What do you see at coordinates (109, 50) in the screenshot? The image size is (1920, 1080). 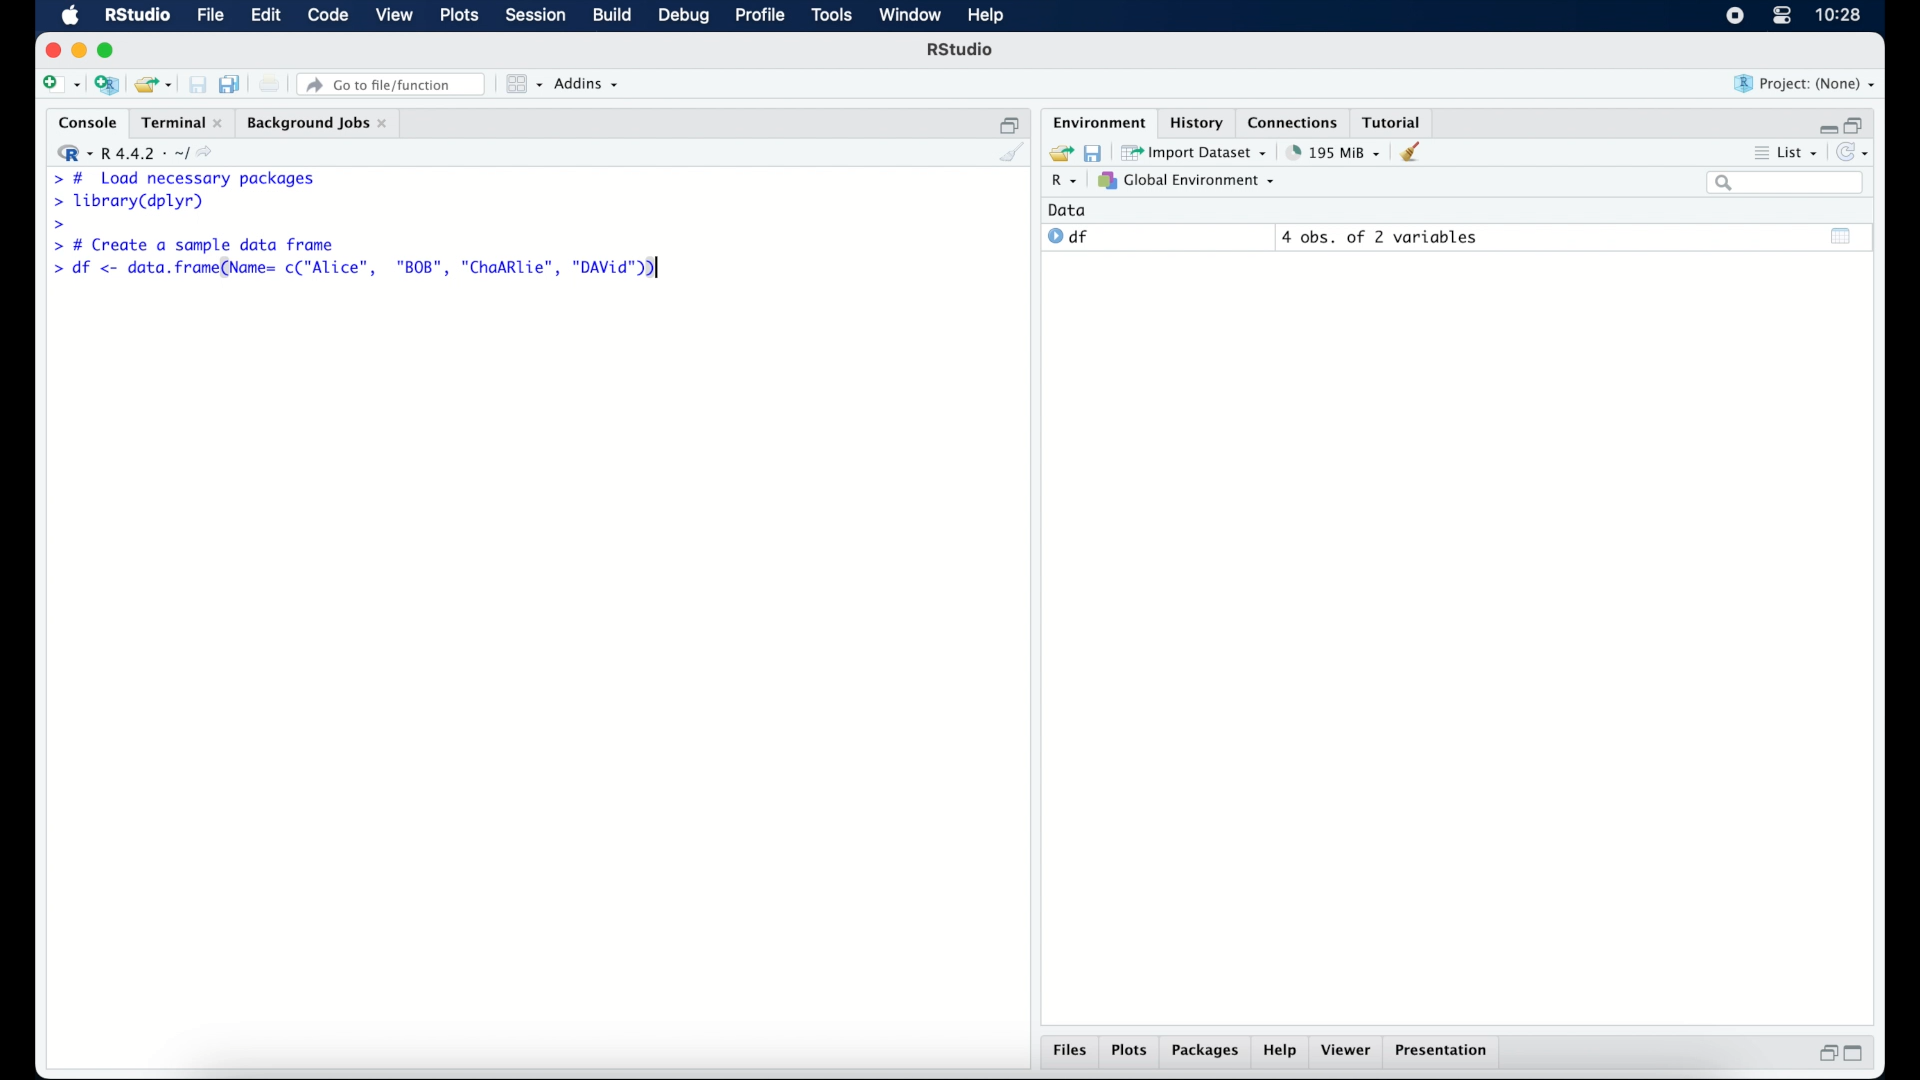 I see `maximize` at bounding box center [109, 50].